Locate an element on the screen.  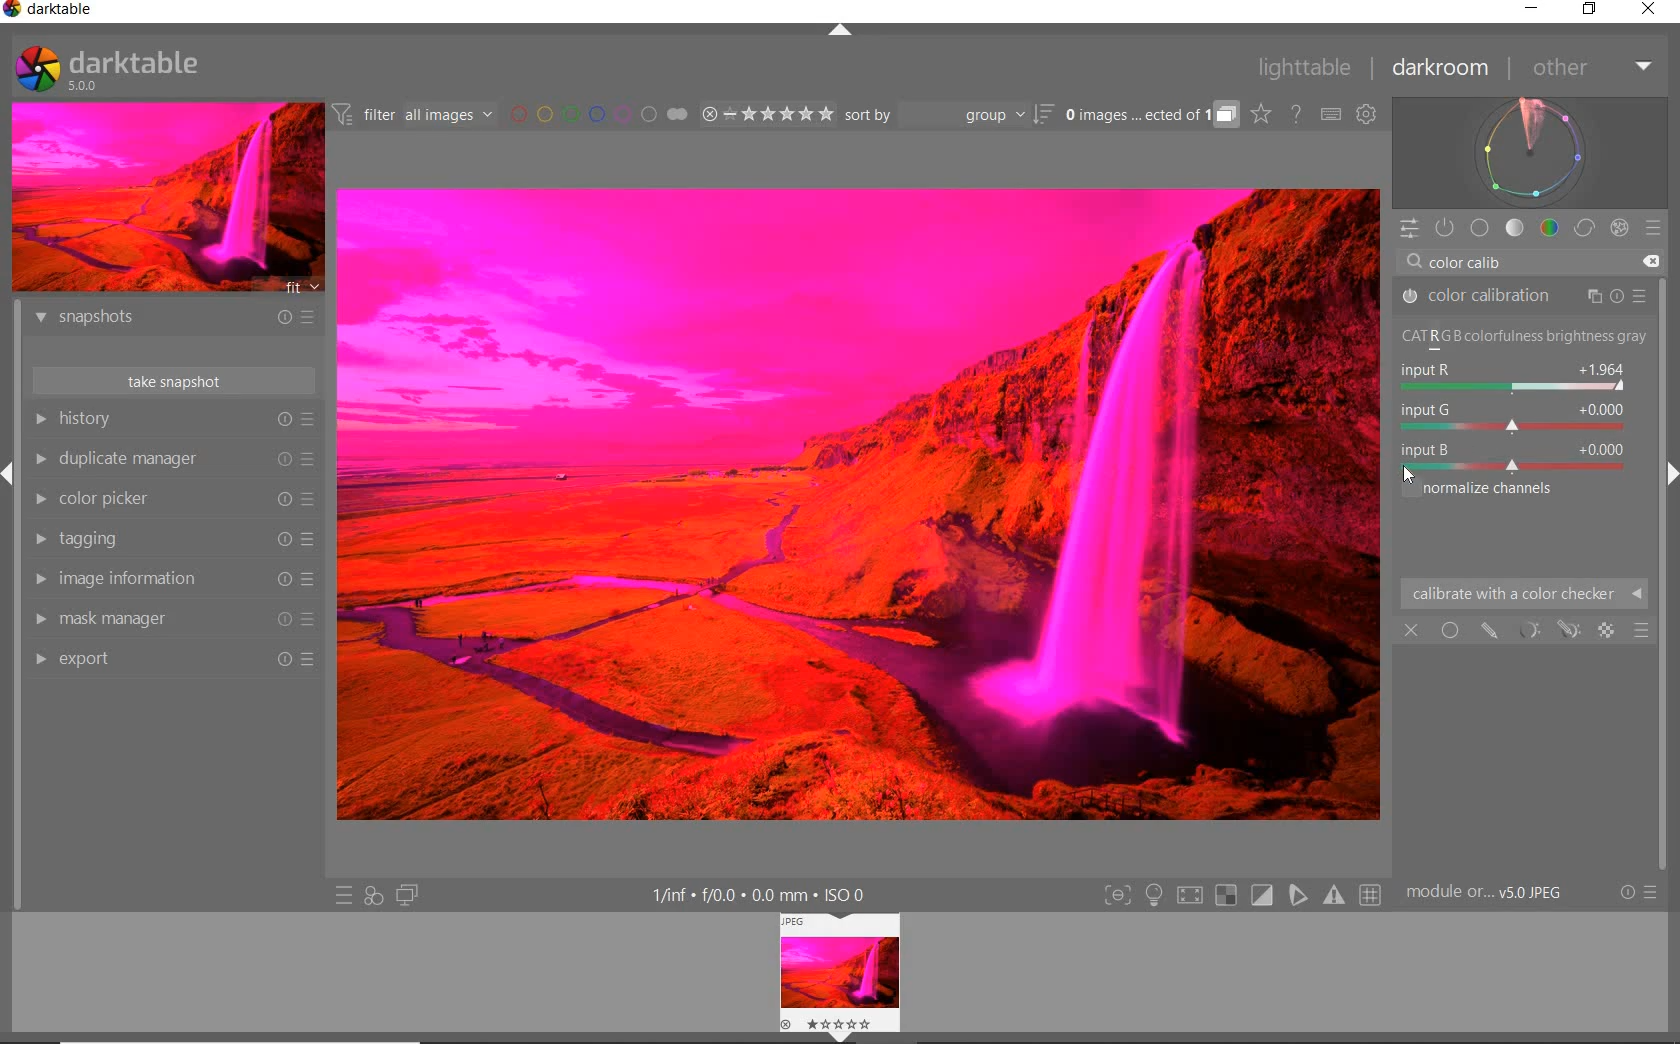
QUICK ACCESS TO PRESET is located at coordinates (343, 894).